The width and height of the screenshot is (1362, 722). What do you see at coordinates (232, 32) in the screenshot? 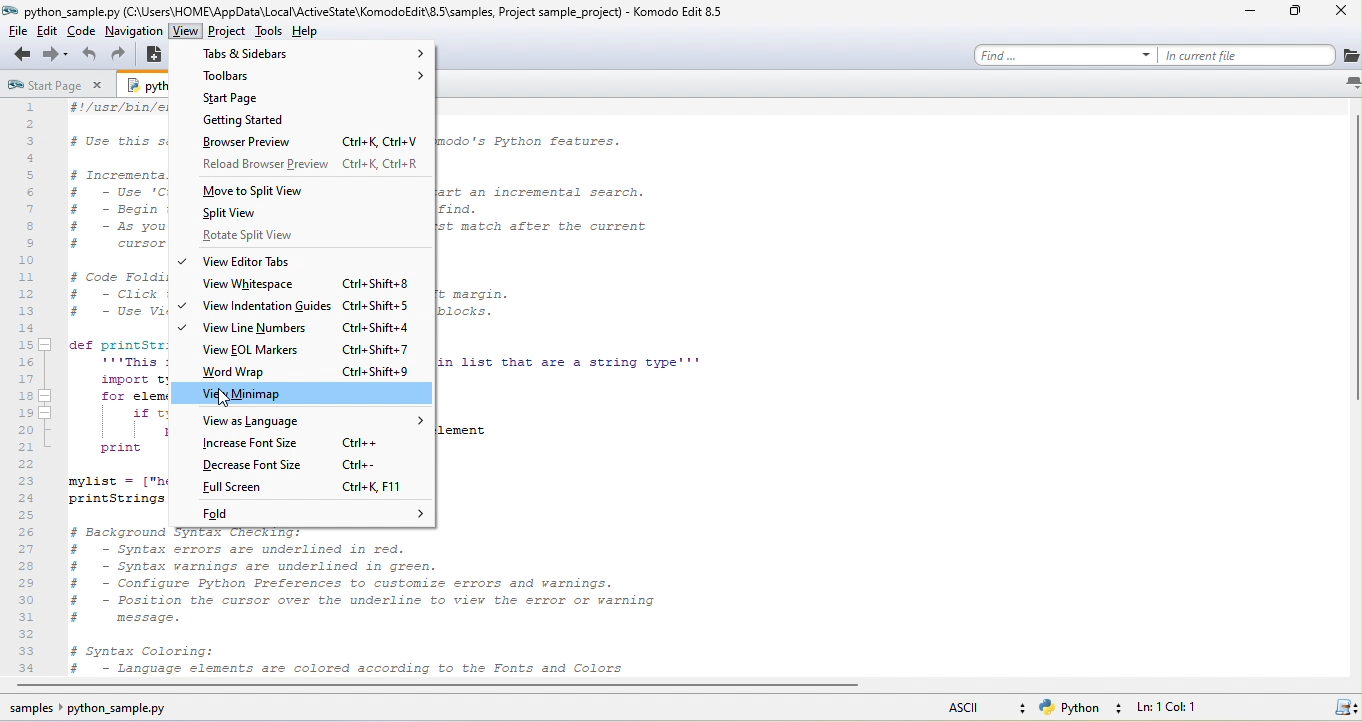
I see `project` at bounding box center [232, 32].